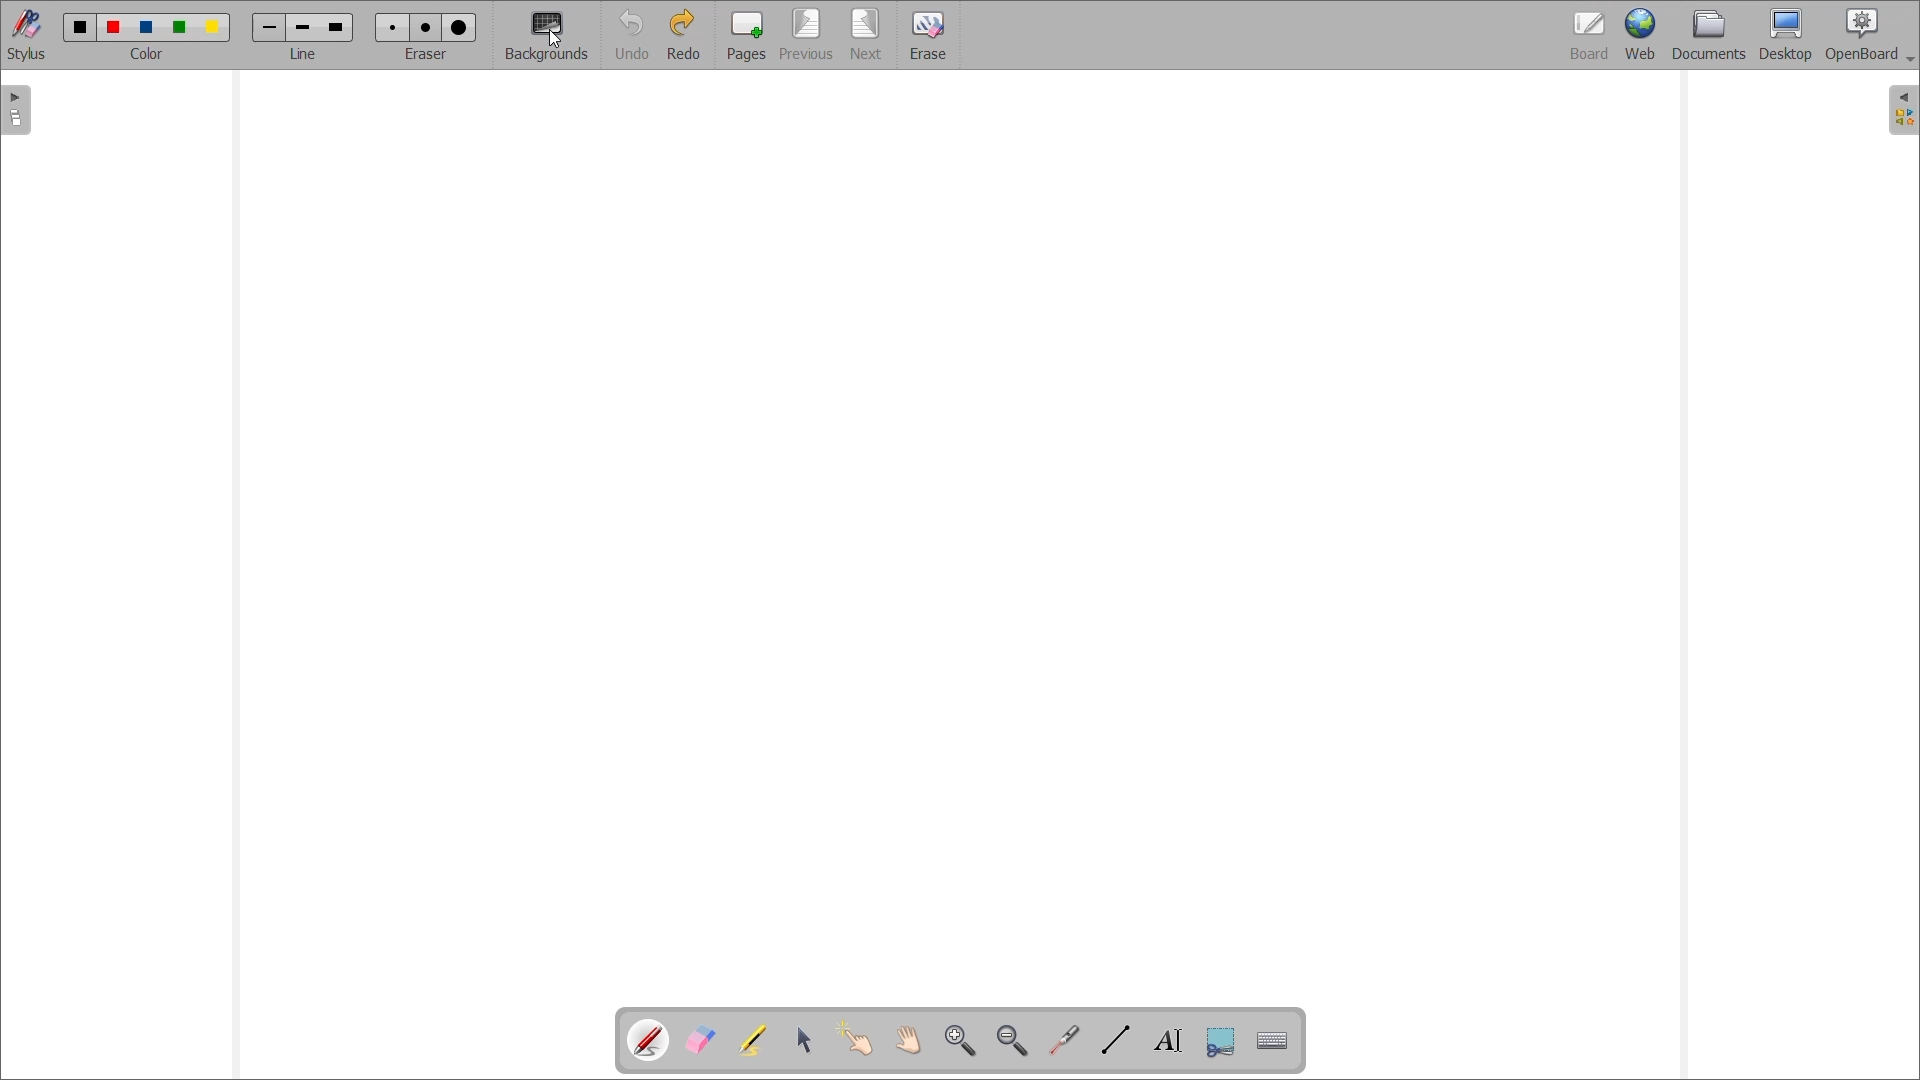  I want to click on Undo, so click(631, 35).